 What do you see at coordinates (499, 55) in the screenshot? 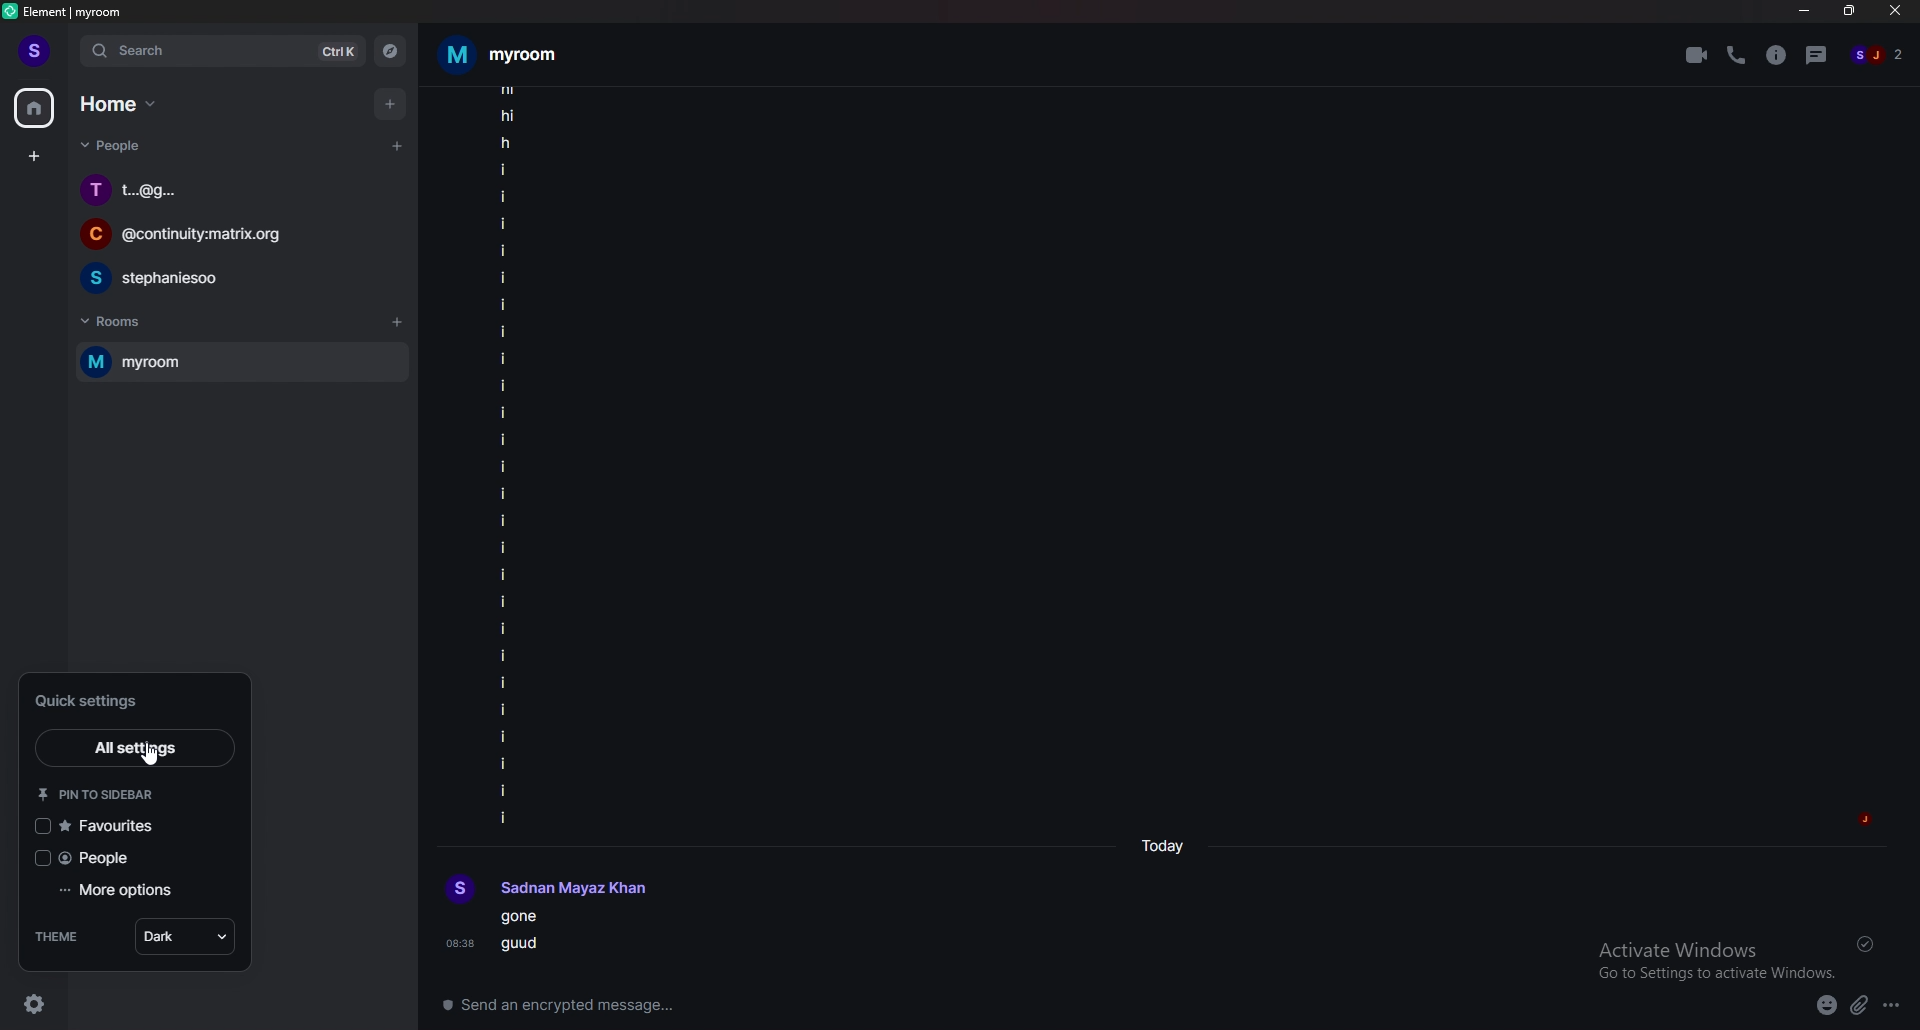
I see `room` at bounding box center [499, 55].